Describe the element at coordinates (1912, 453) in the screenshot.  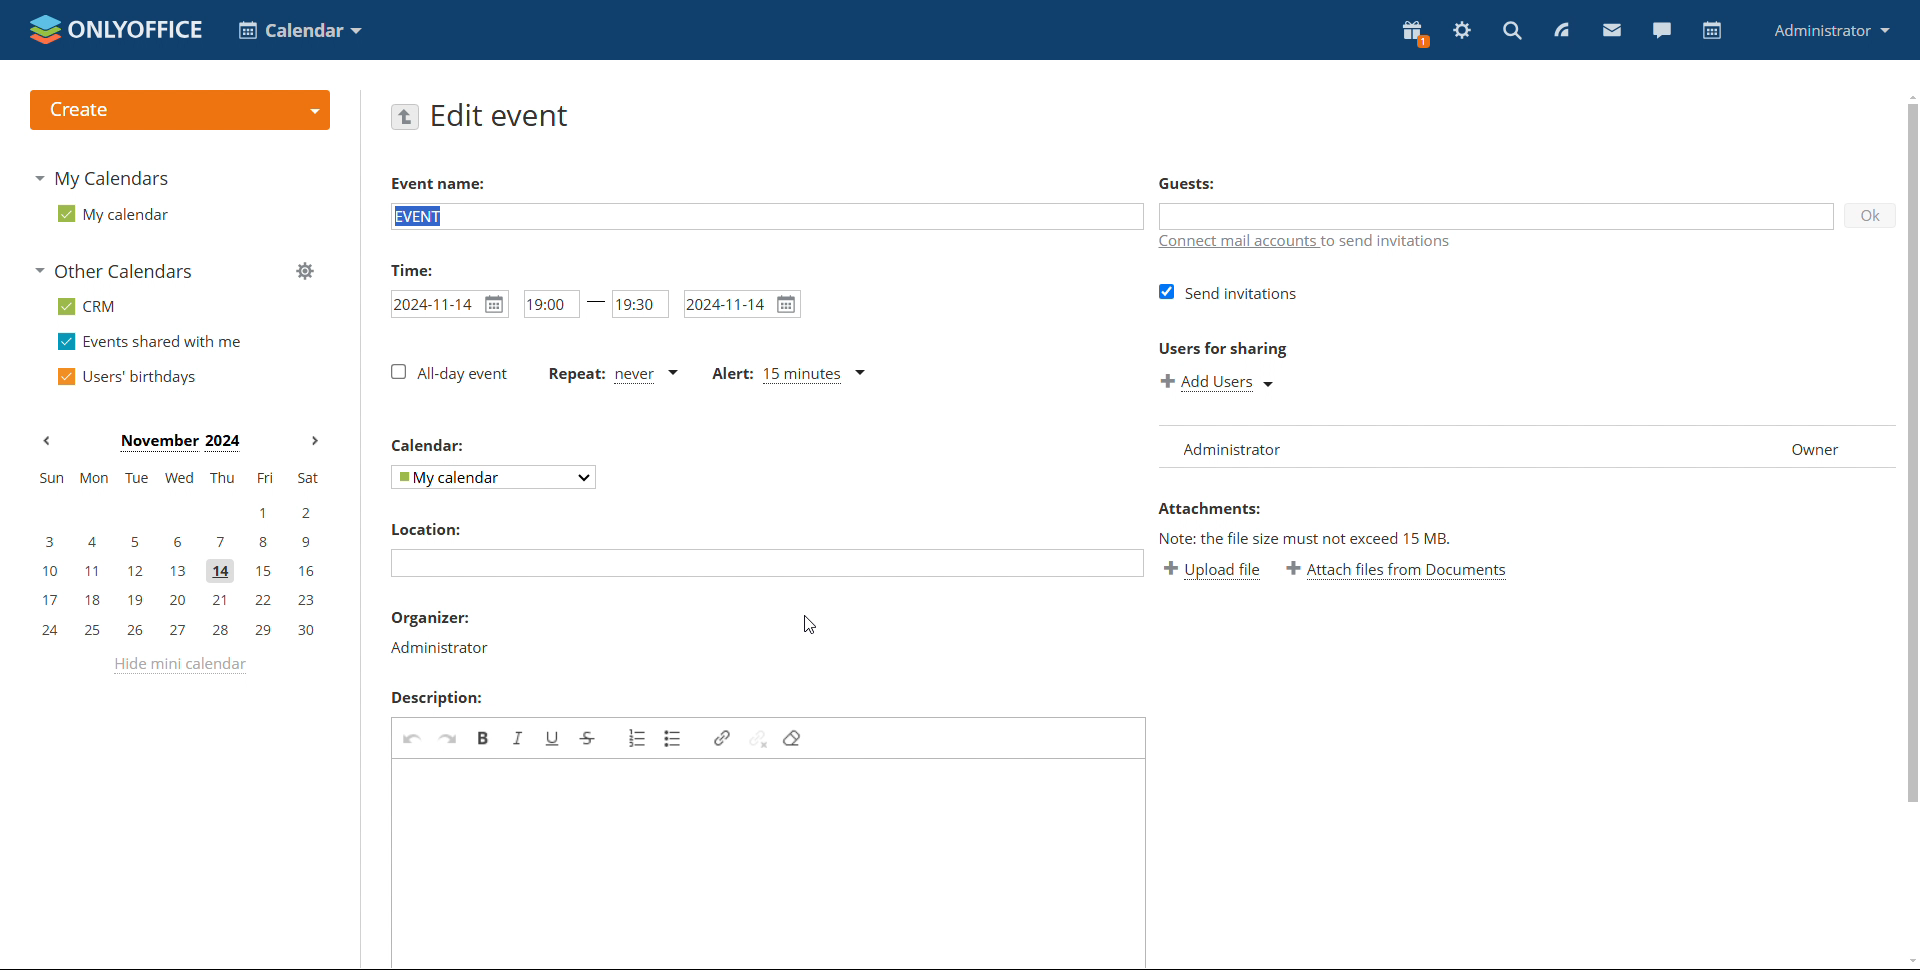
I see `scrollbar` at that location.